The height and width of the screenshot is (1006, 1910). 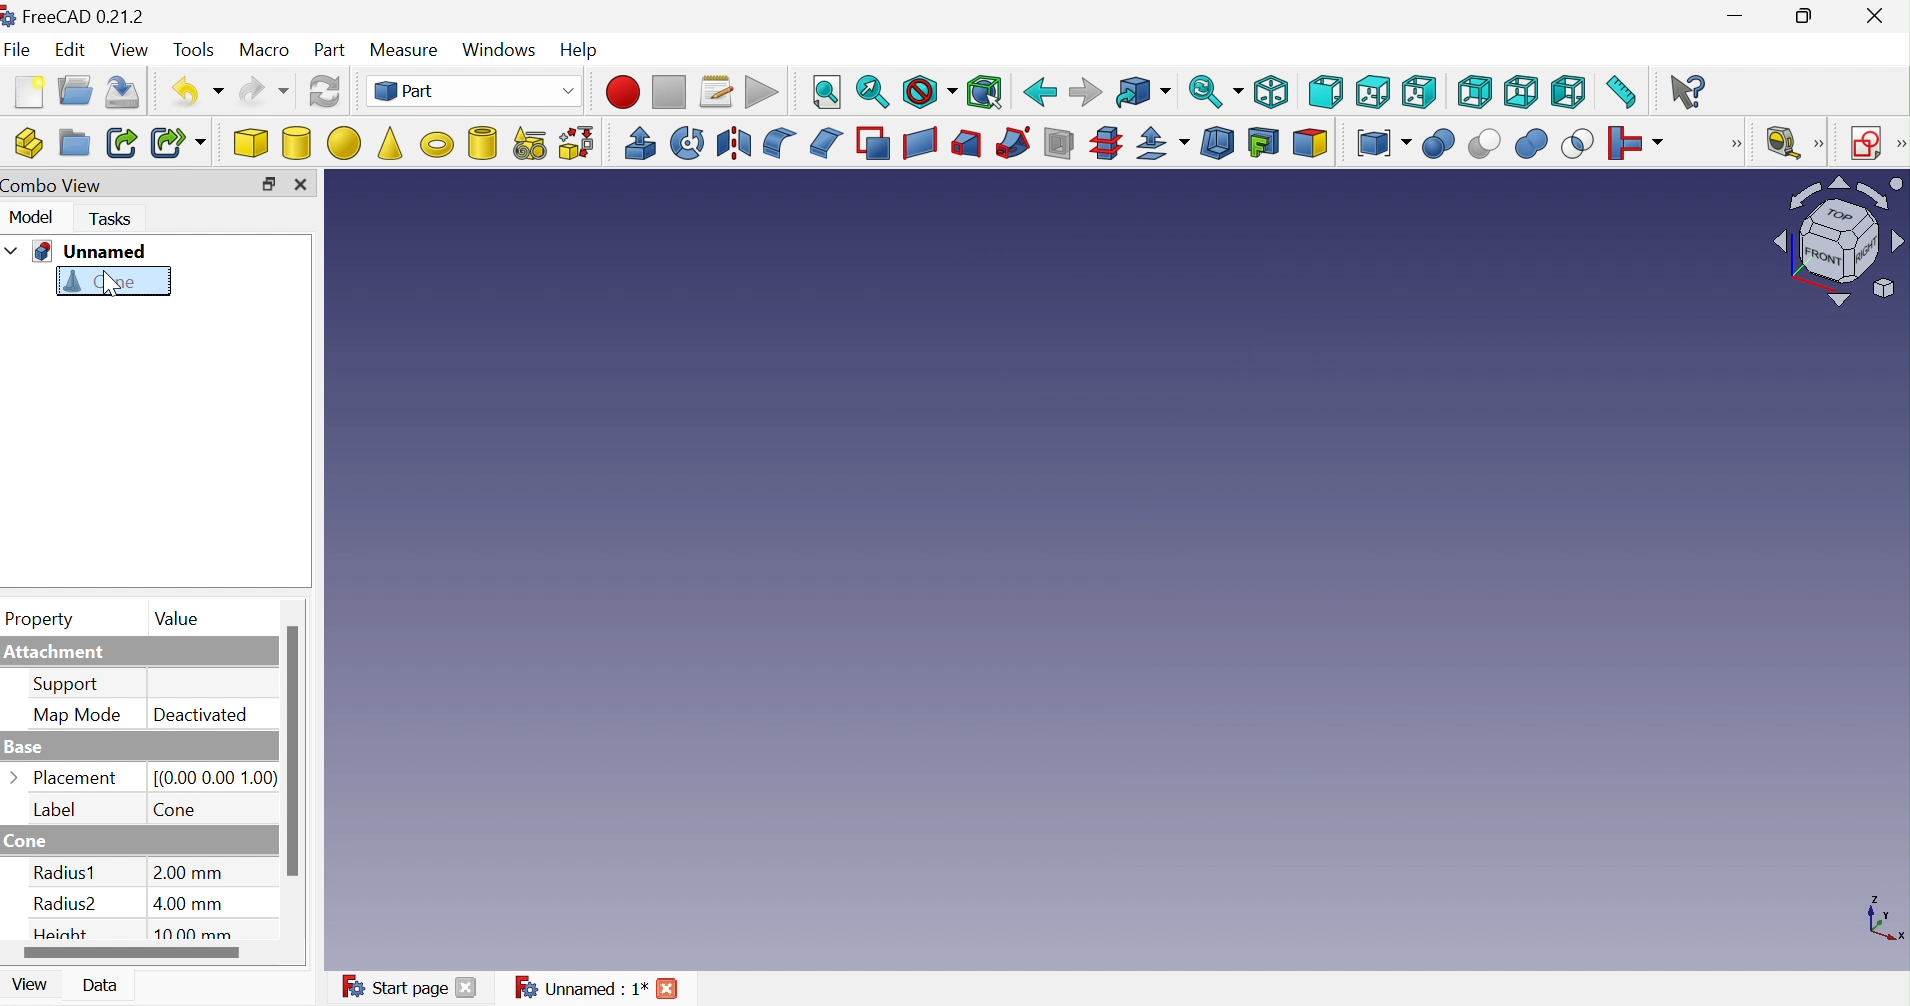 I want to click on Vieq, so click(x=131, y=51).